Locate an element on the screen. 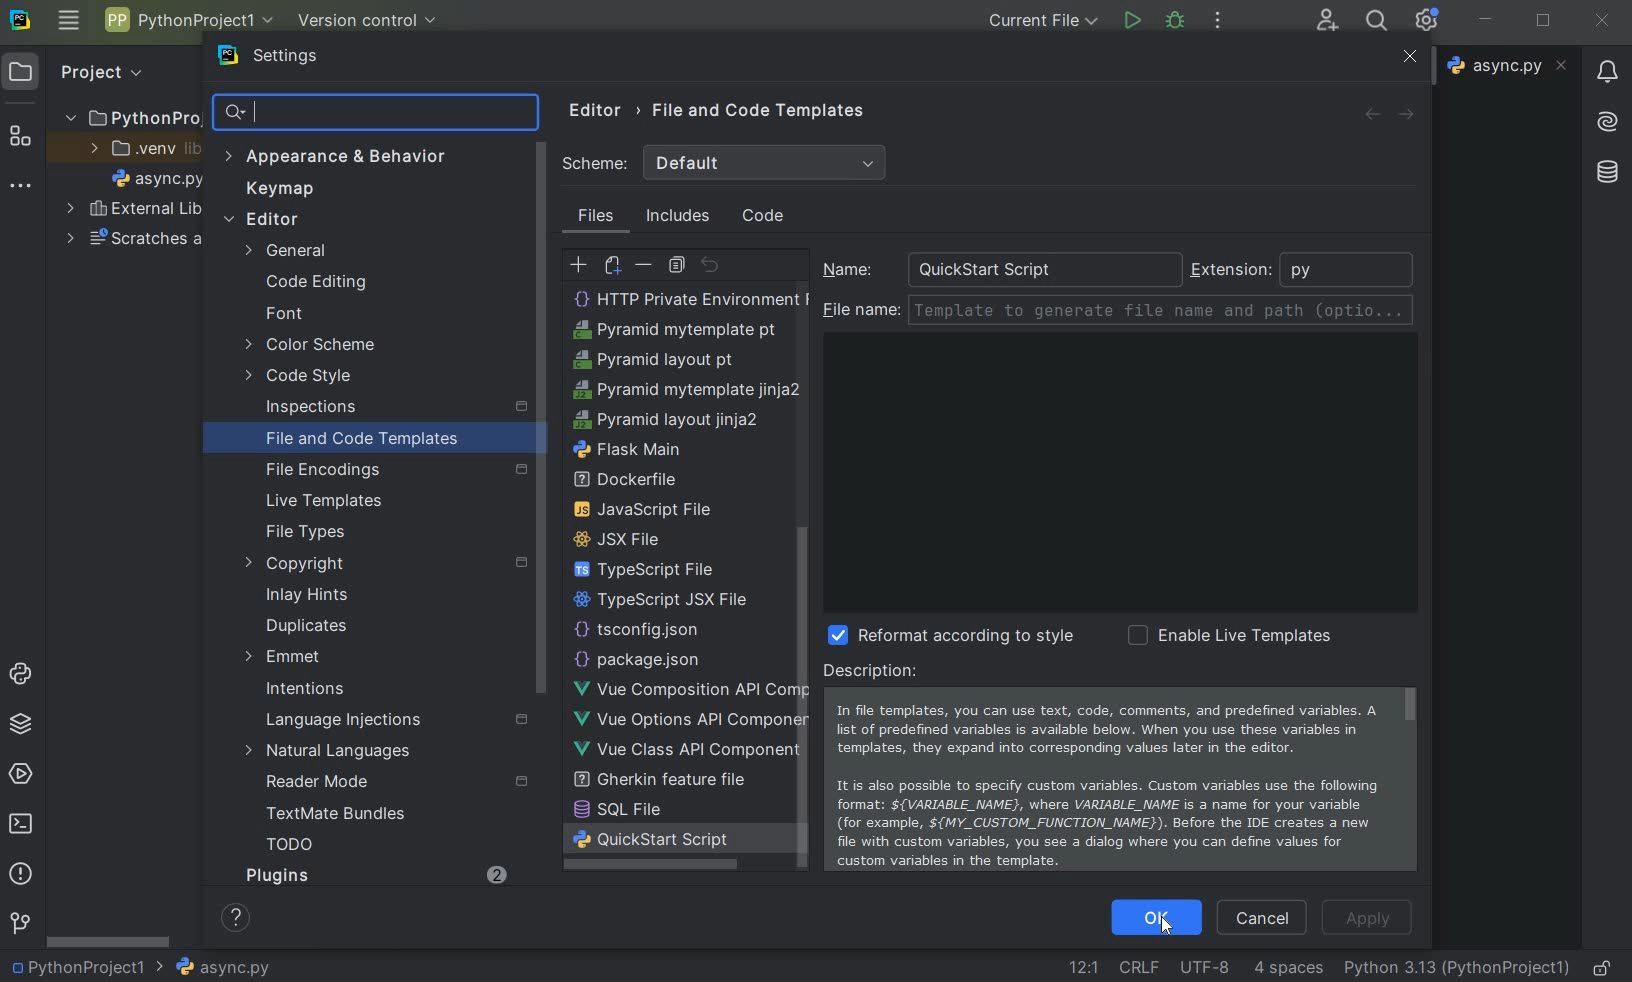 The height and width of the screenshot is (982, 1632). structure is located at coordinates (21, 140).